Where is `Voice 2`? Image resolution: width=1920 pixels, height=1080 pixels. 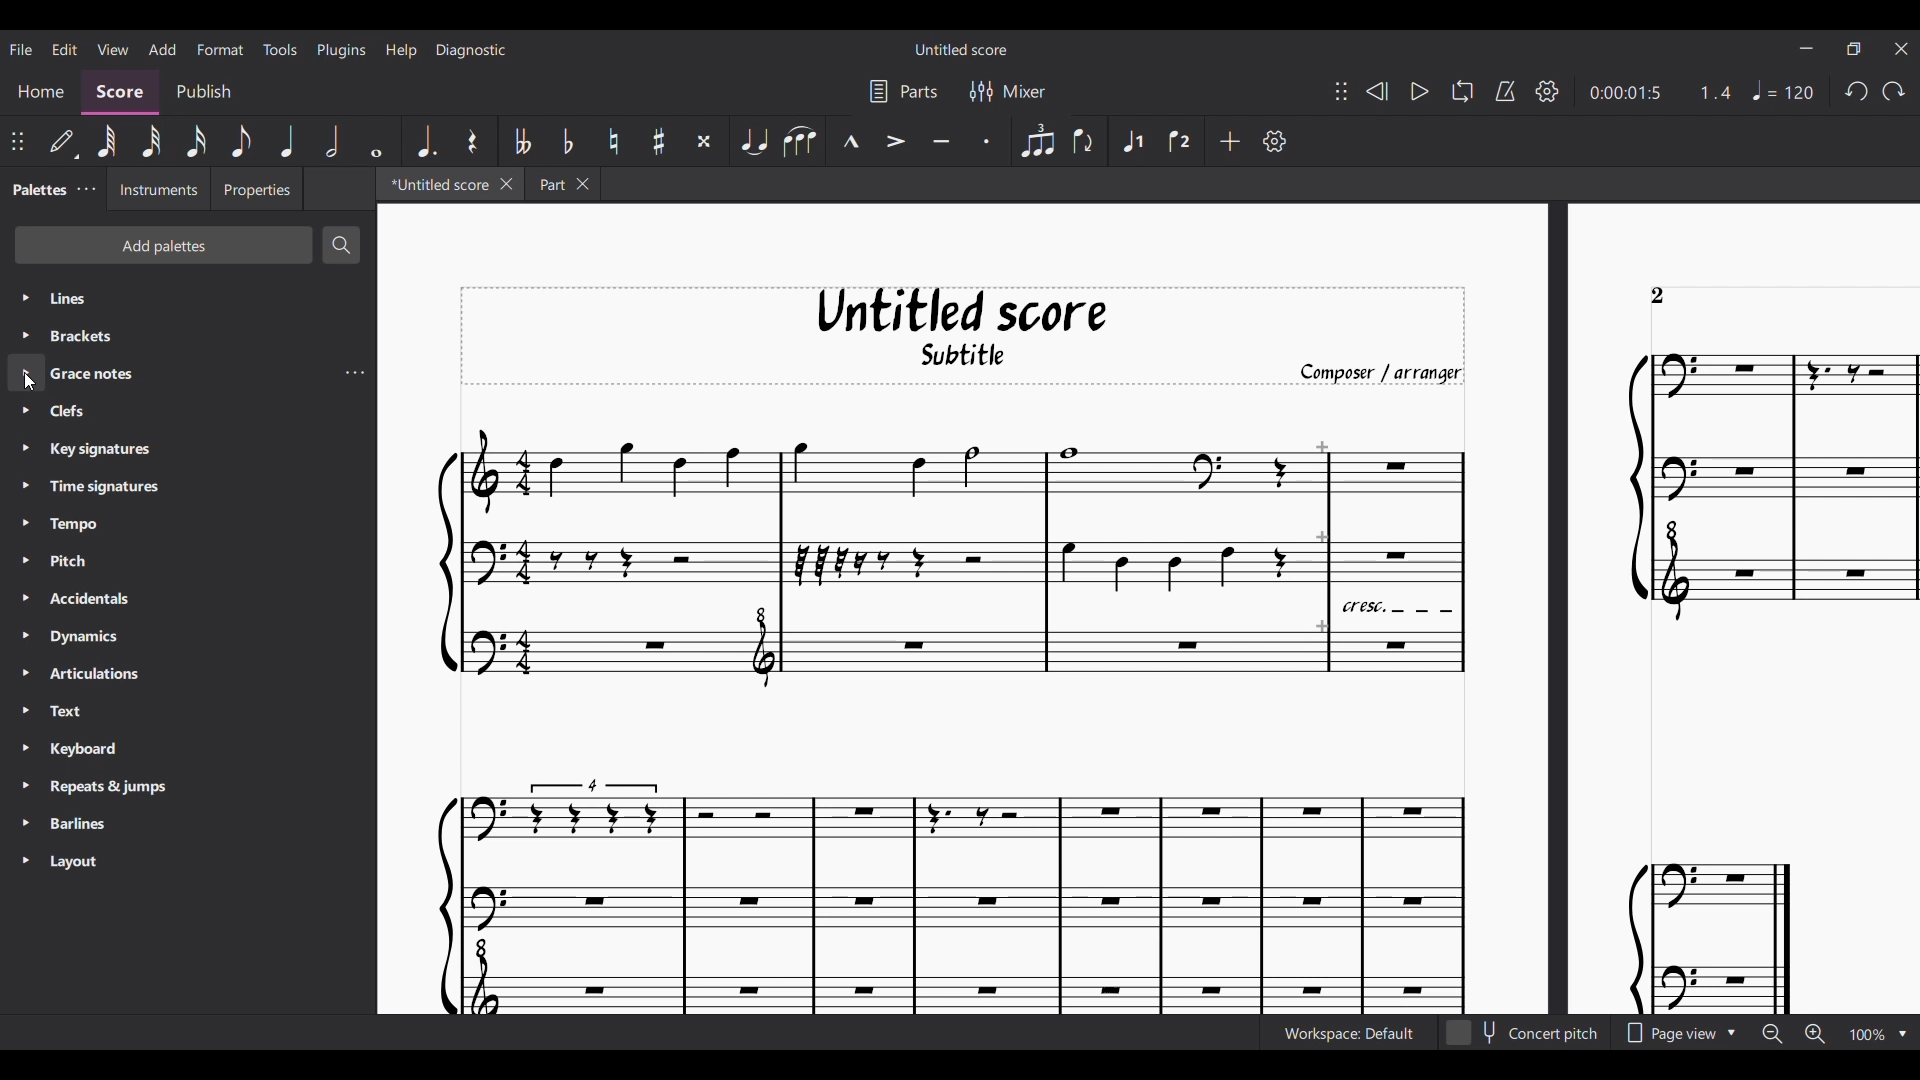
Voice 2 is located at coordinates (1181, 141).